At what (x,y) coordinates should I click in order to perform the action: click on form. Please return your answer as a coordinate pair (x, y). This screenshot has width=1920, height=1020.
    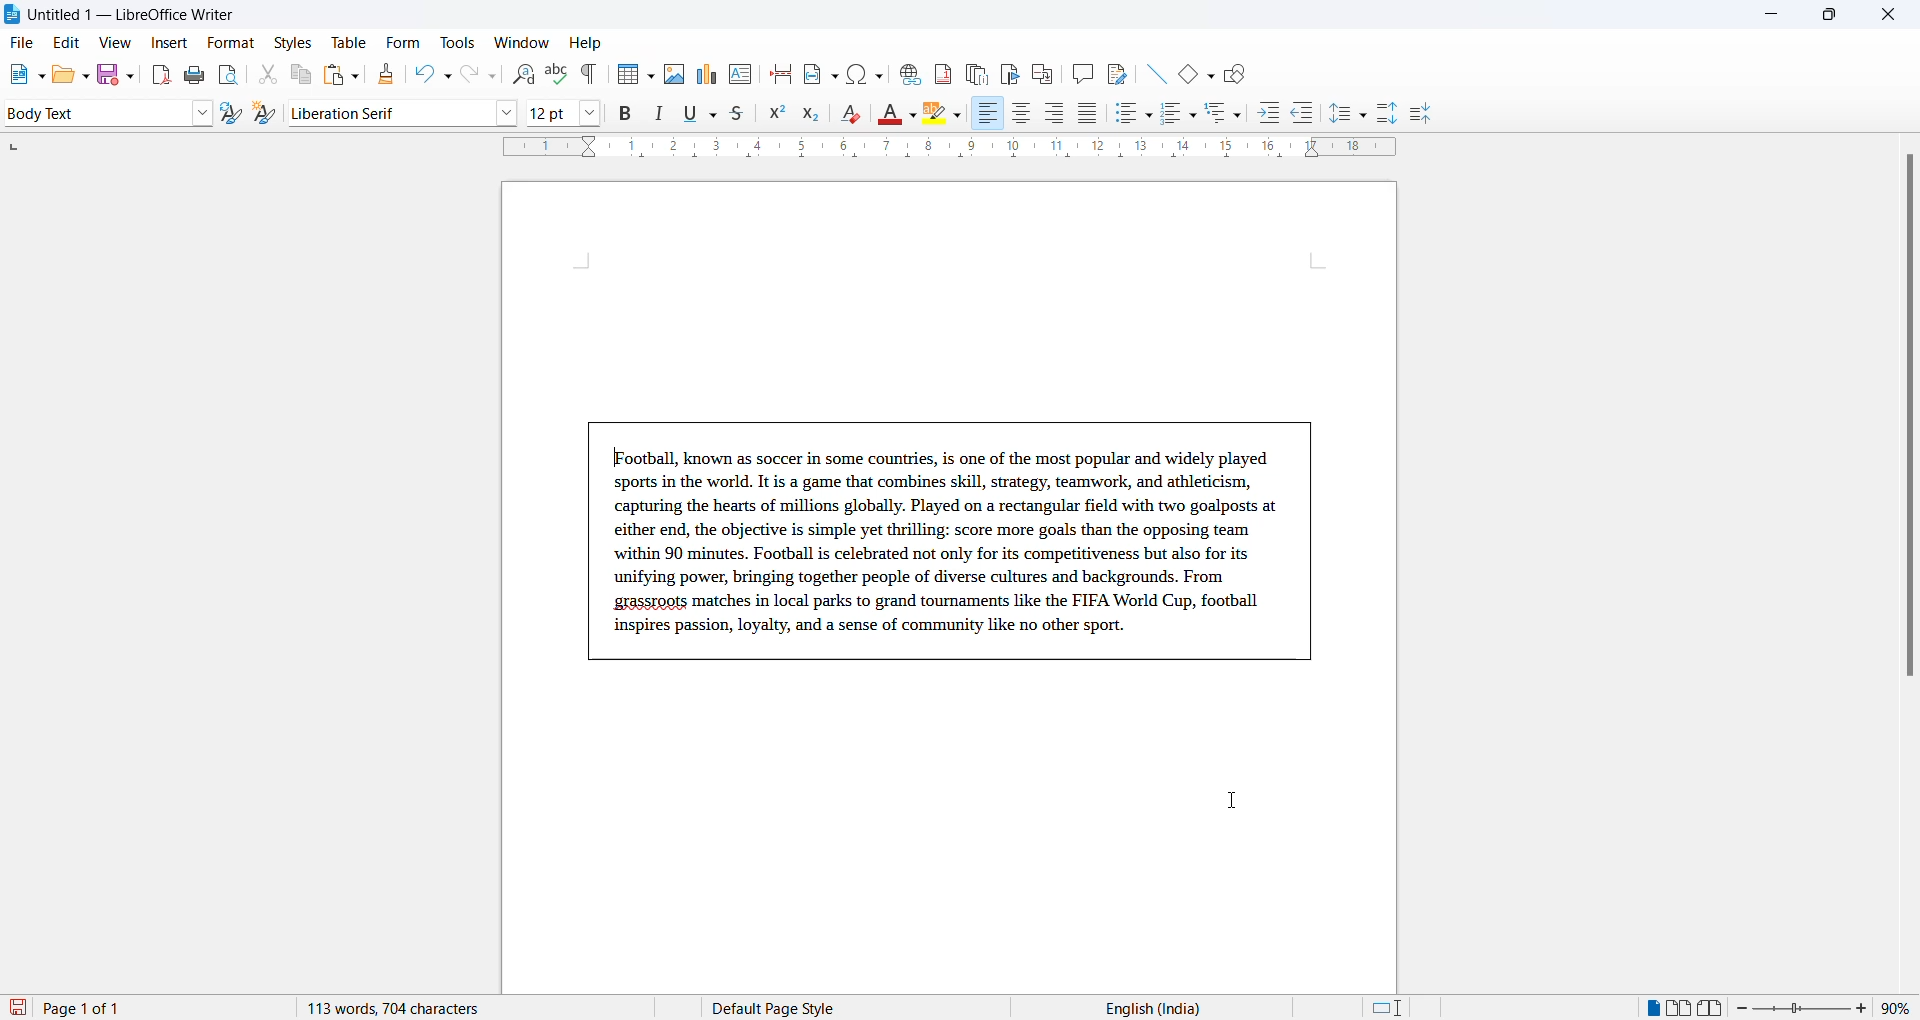
    Looking at the image, I should click on (403, 42).